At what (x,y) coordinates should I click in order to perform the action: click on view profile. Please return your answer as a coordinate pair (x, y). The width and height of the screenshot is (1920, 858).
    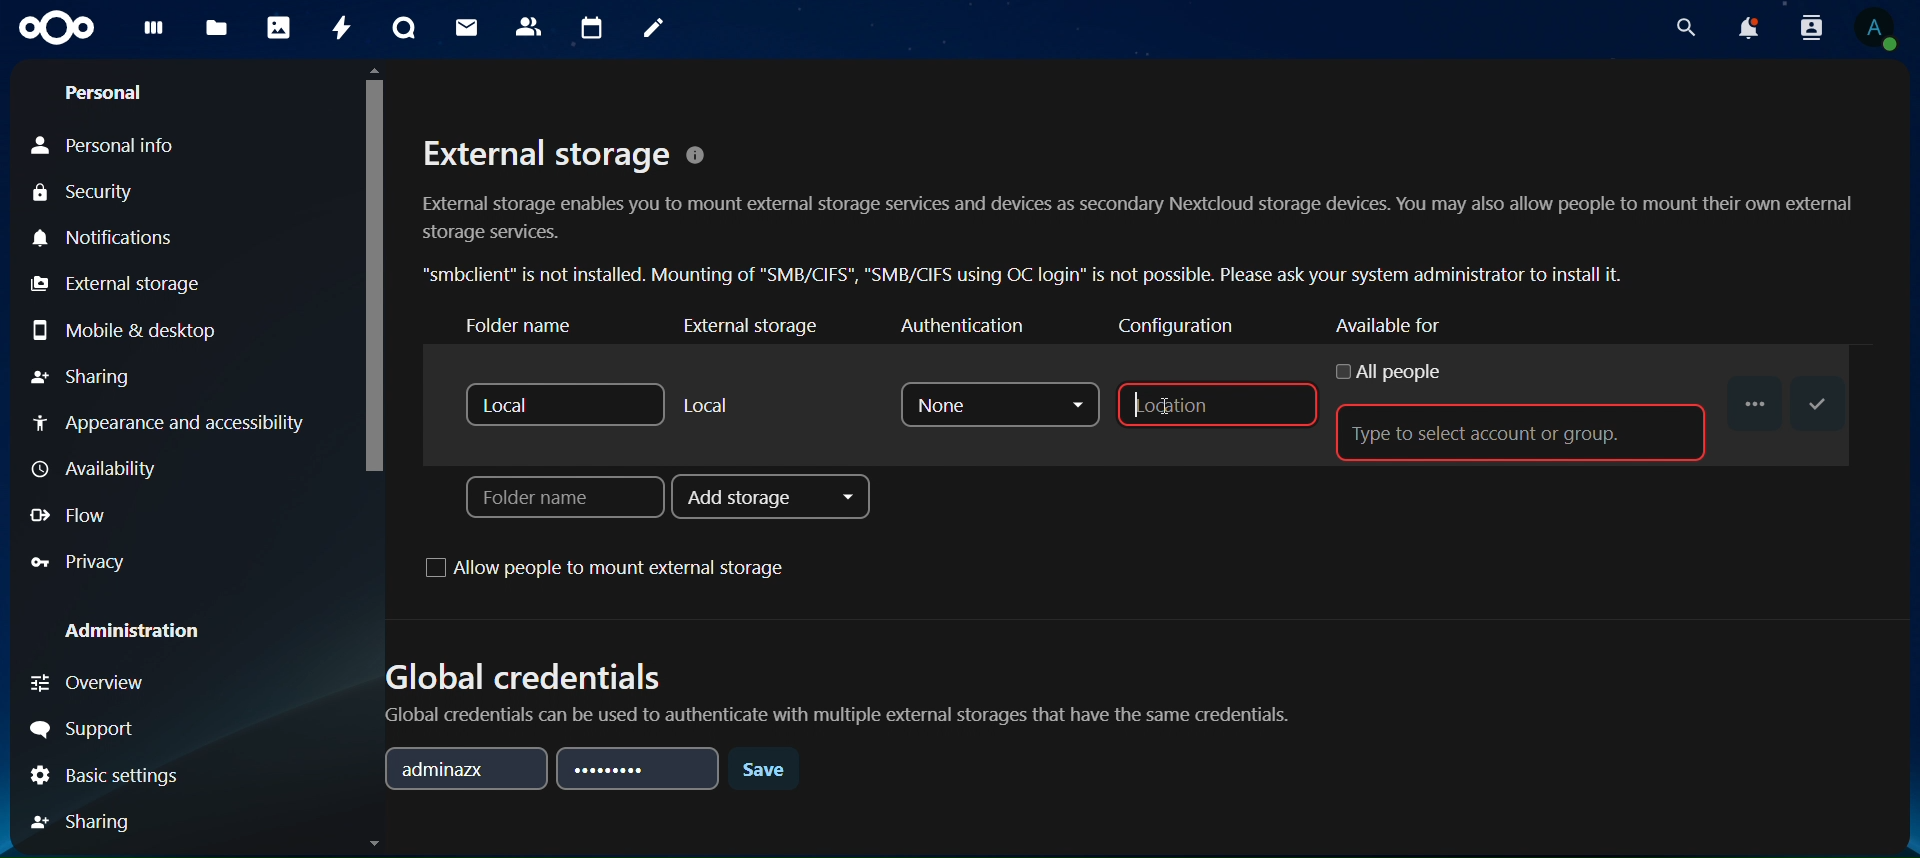
    Looking at the image, I should click on (1874, 31).